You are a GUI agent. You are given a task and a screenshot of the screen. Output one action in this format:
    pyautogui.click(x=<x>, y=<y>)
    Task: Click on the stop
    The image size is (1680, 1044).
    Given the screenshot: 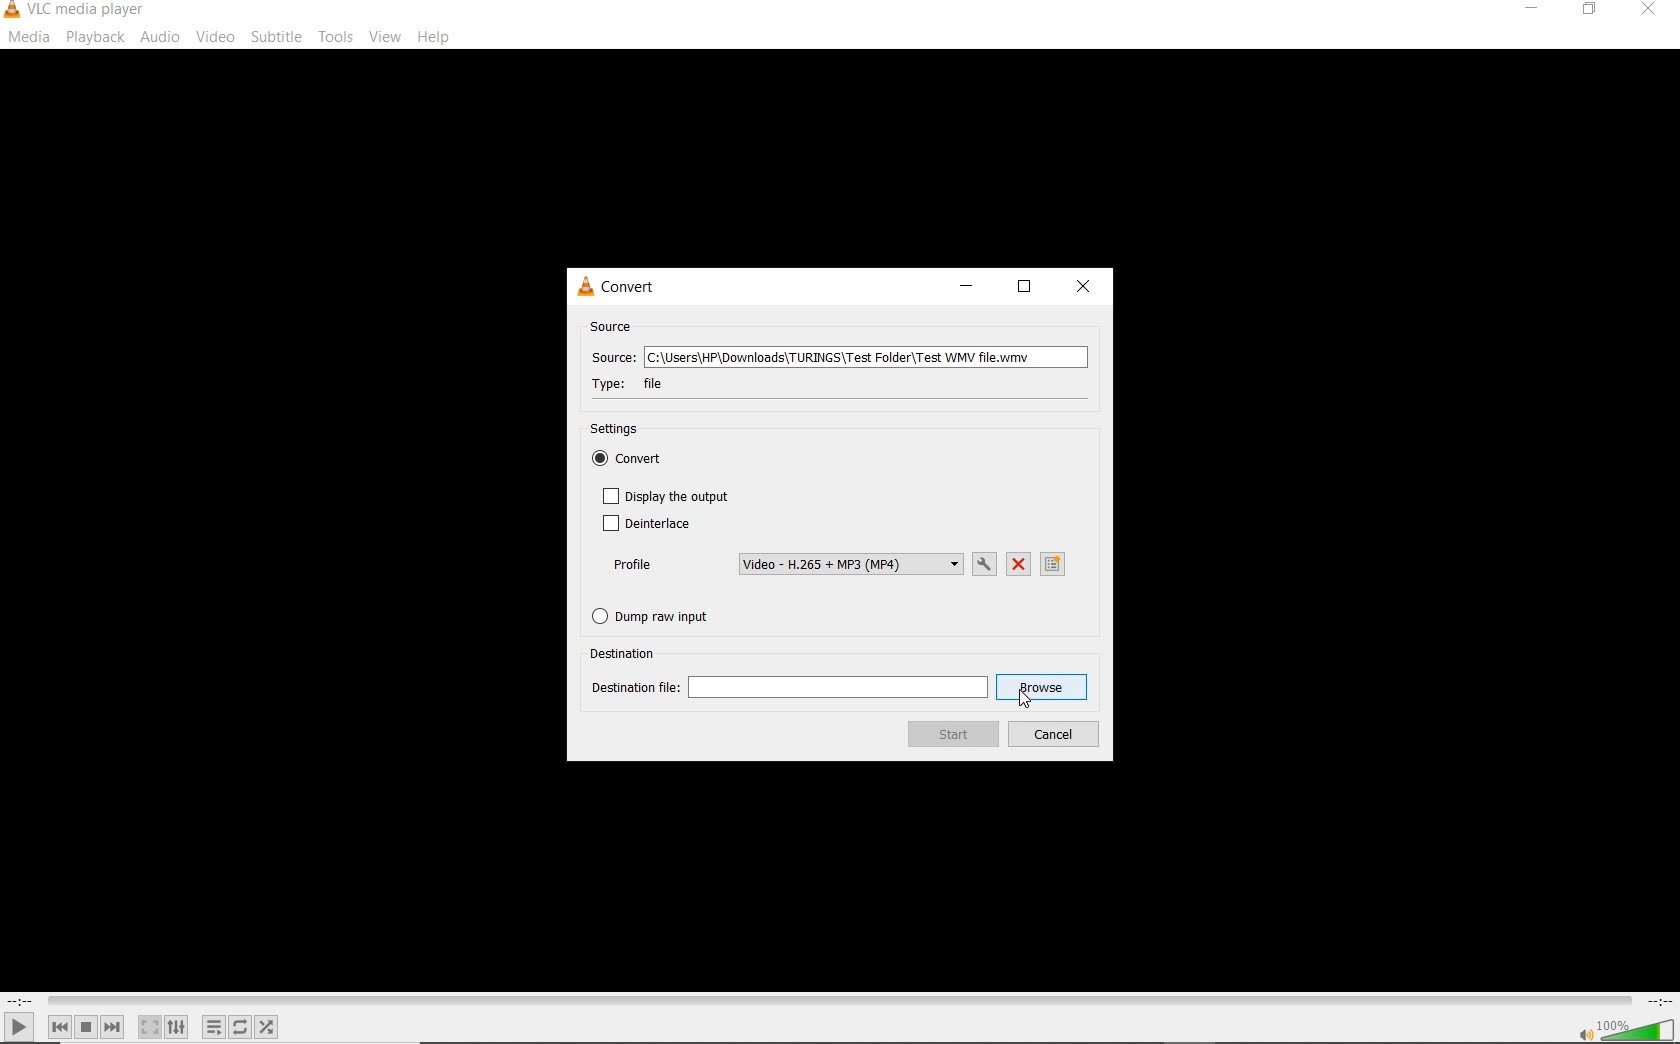 What is the action you would take?
    pyautogui.click(x=86, y=1027)
    